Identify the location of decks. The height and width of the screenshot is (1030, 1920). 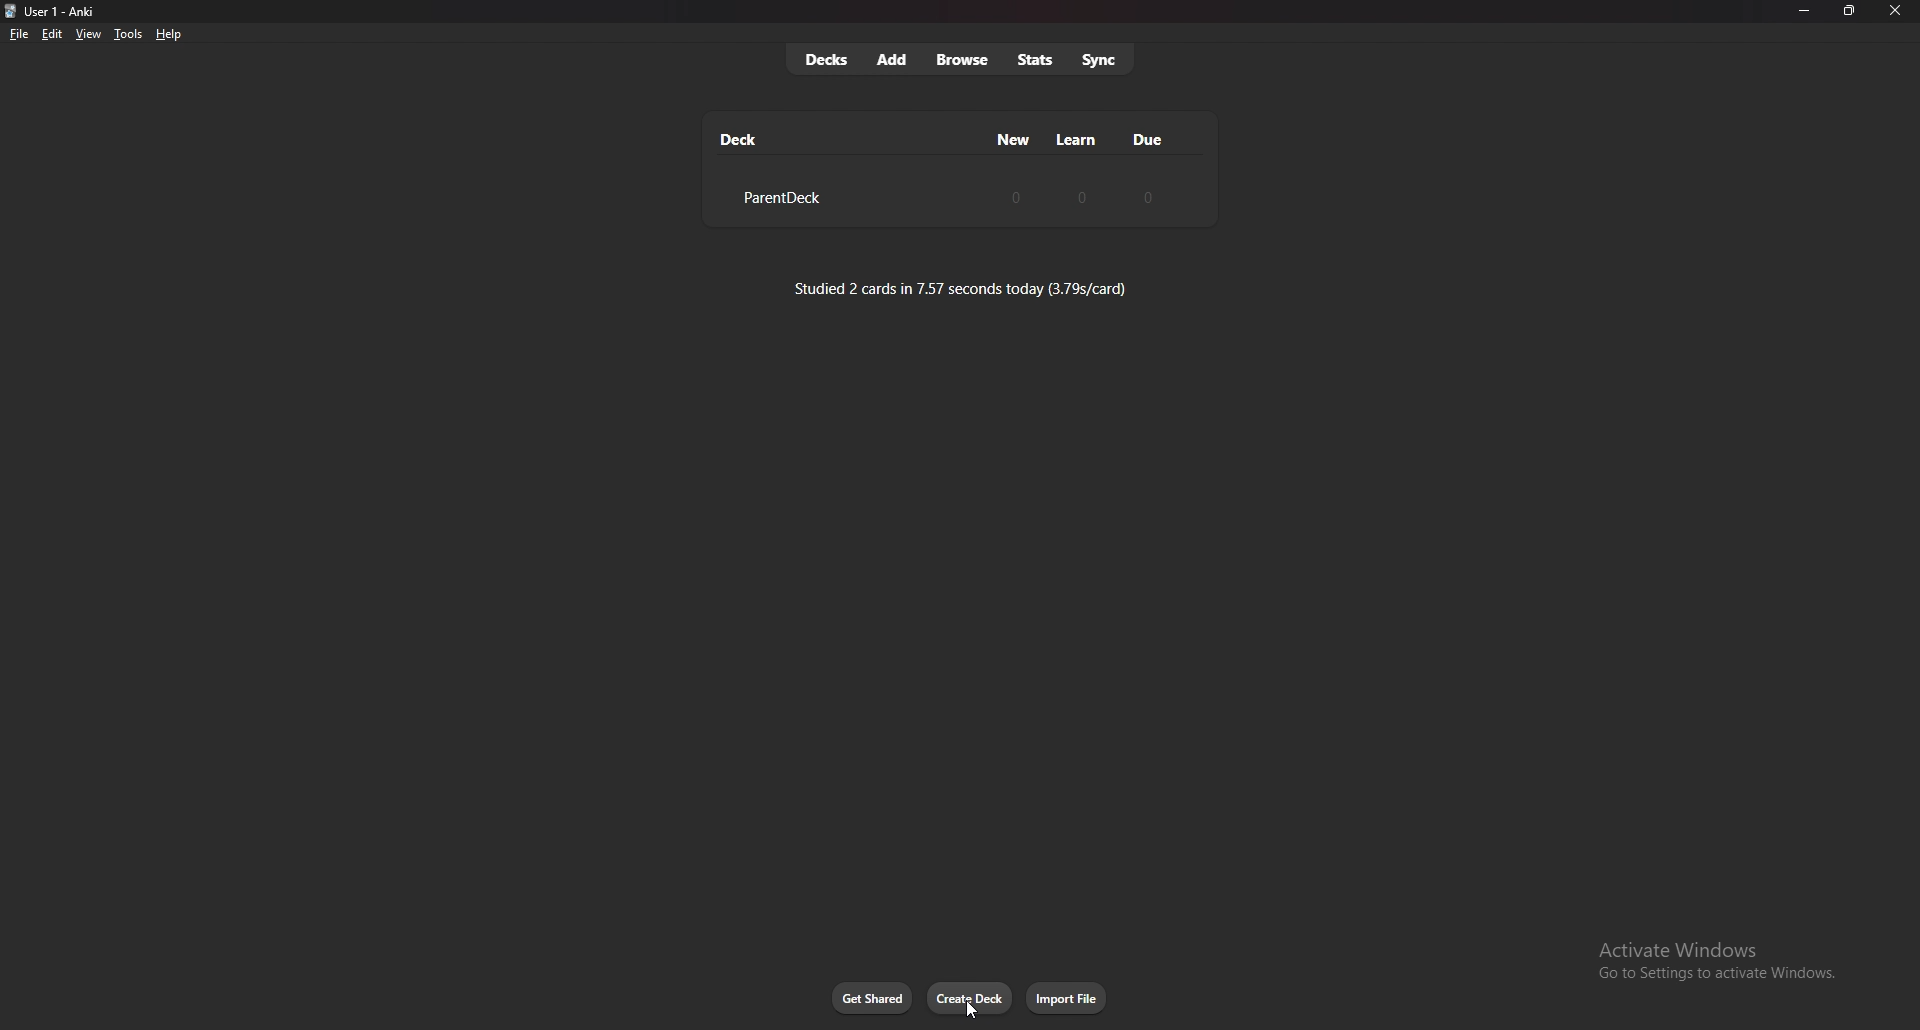
(826, 60).